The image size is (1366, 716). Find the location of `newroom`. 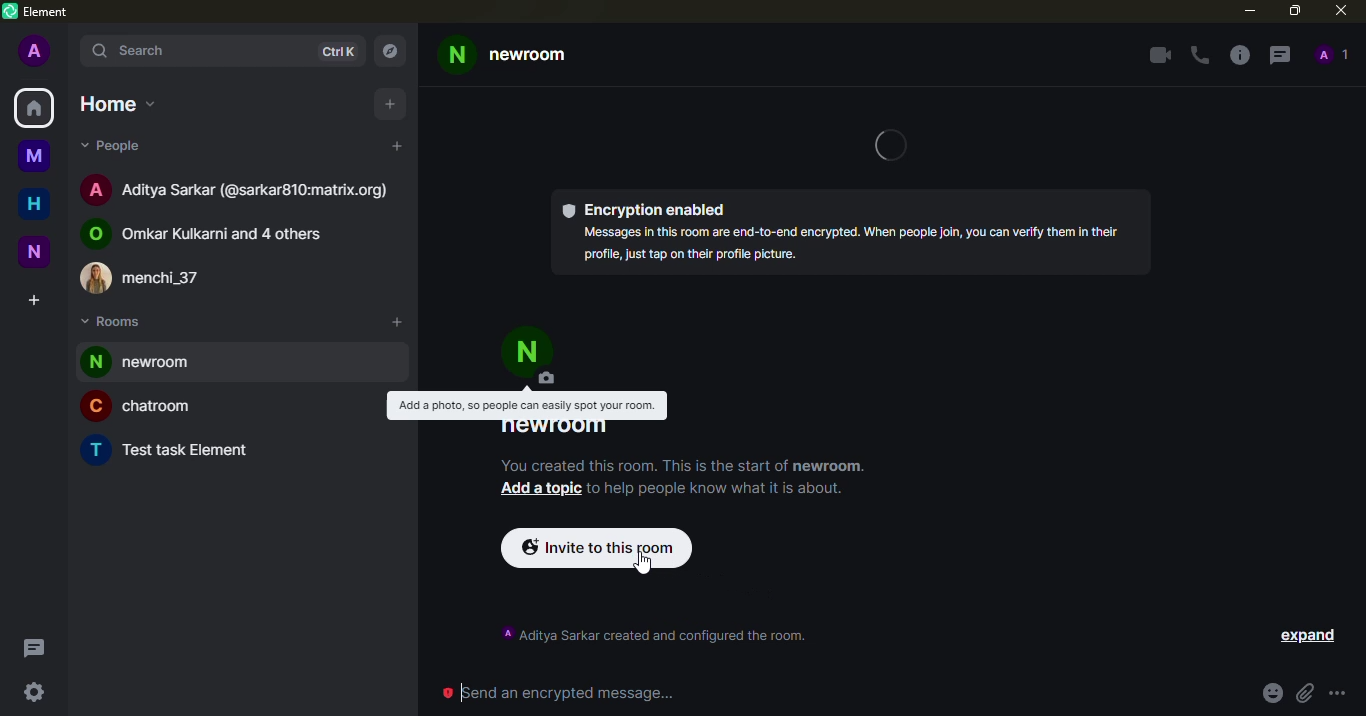

newroom is located at coordinates (558, 429).